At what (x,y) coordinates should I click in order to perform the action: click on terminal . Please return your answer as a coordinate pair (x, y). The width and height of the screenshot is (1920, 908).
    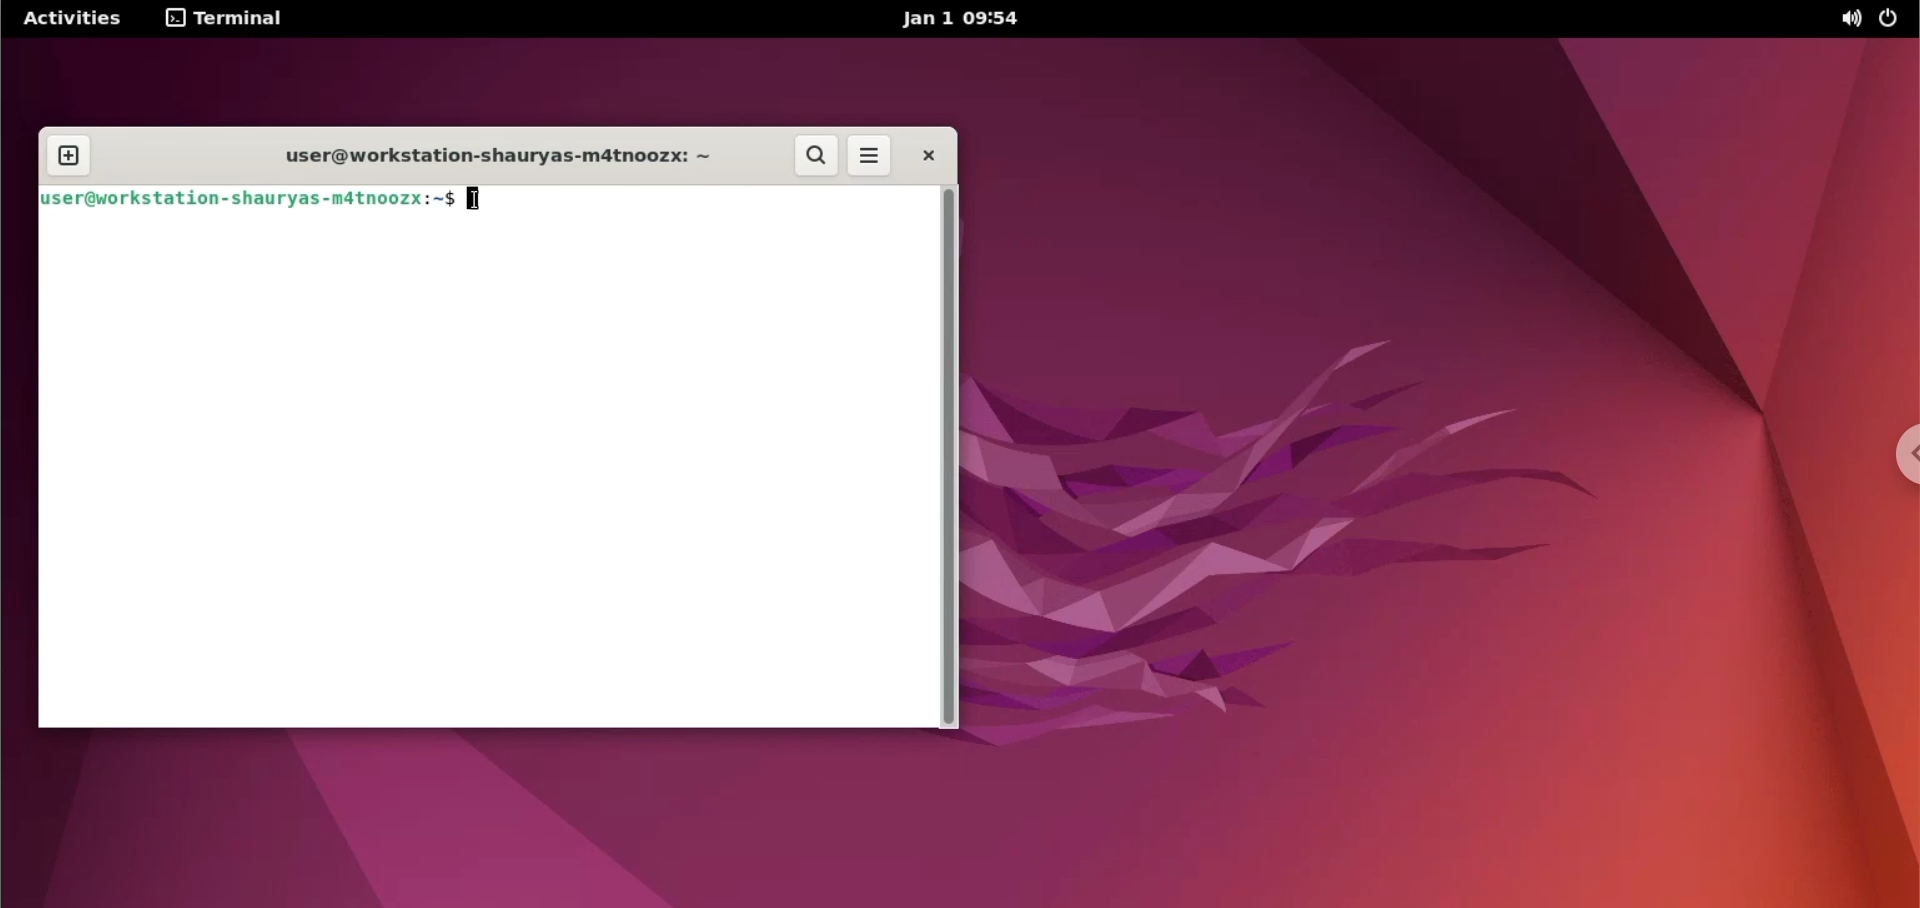
    Looking at the image, I should click on (226, 21).